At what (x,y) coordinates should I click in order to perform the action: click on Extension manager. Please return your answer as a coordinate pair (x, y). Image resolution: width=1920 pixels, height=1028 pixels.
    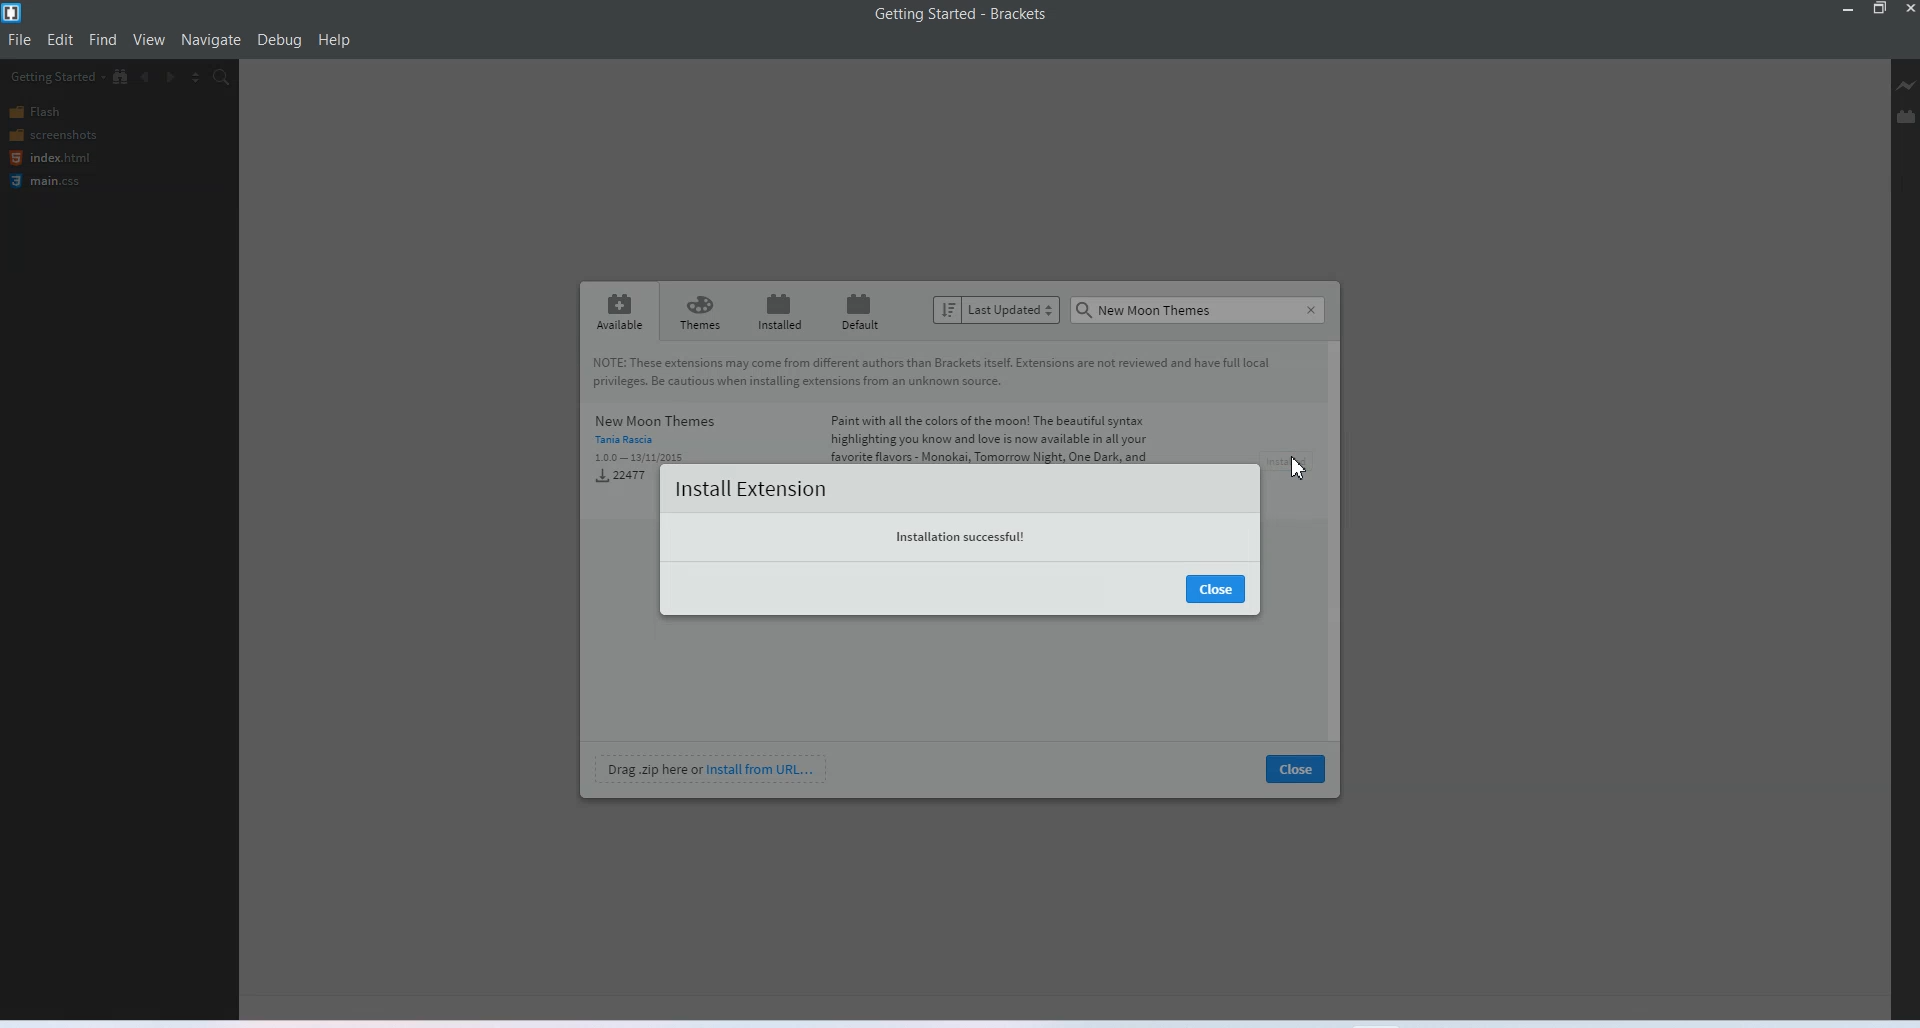
    Looking at the image, I should click on (1906, 111).